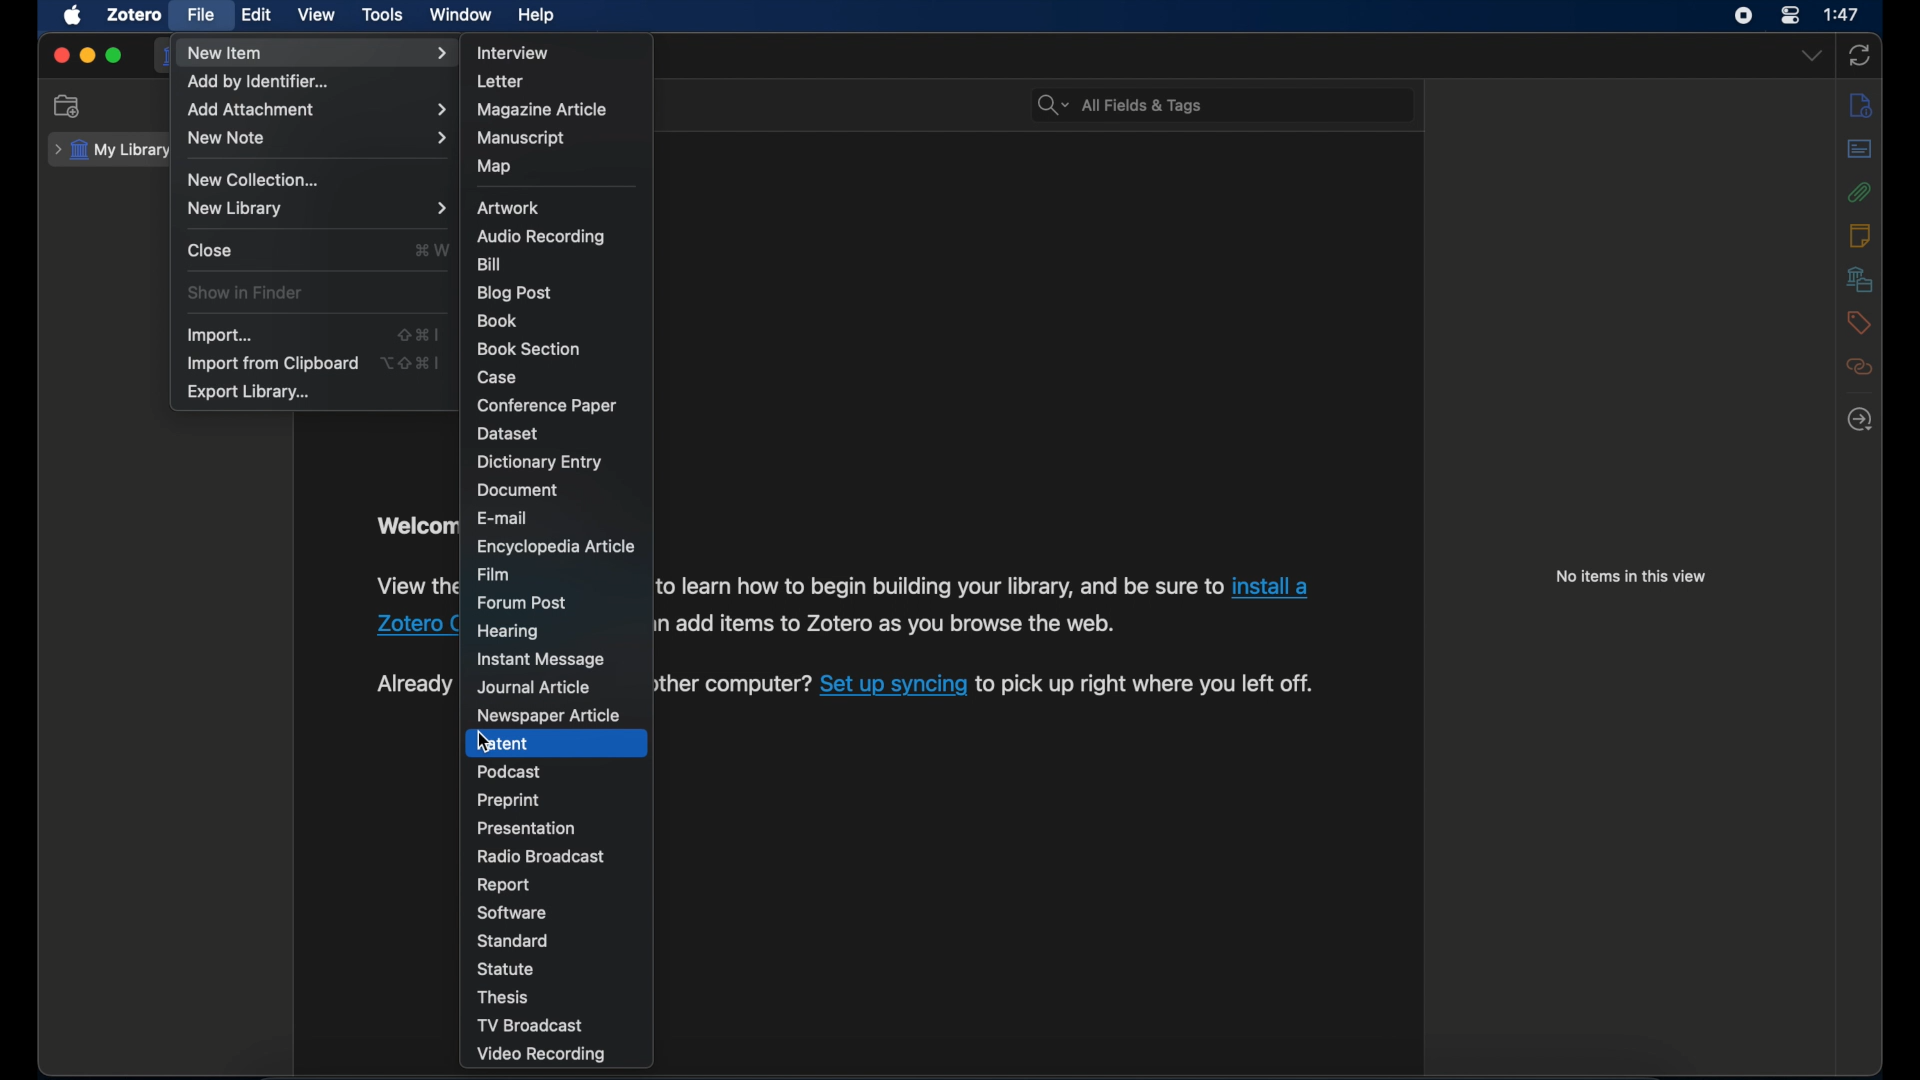  Describe the element at coordinates (1630, 576) in the screenshot. I see `no items in this view` at that location.